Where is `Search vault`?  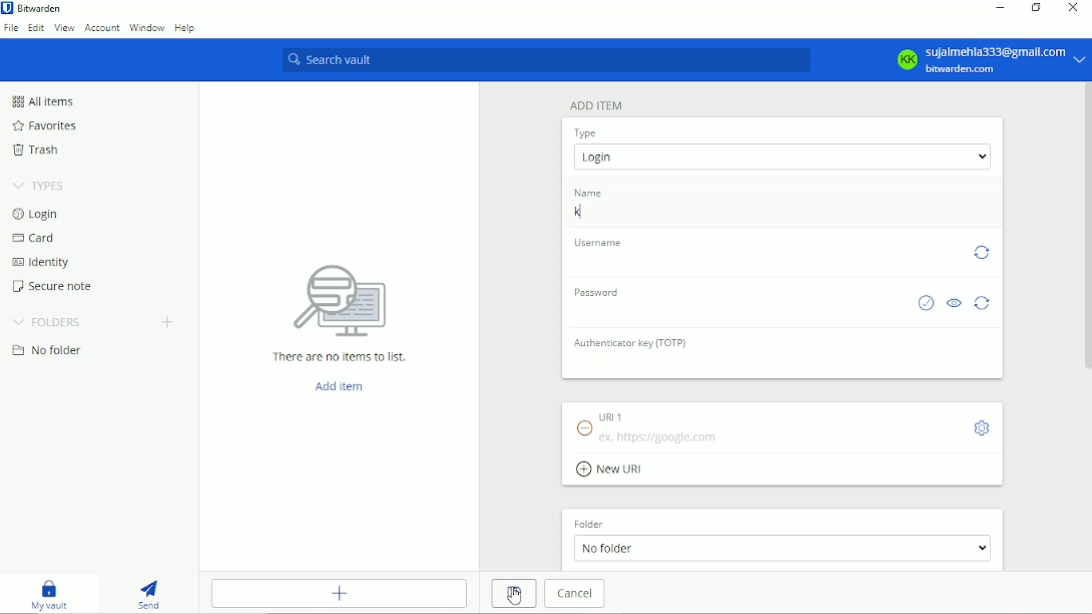
Search vault is located at coordinates (544, 61).